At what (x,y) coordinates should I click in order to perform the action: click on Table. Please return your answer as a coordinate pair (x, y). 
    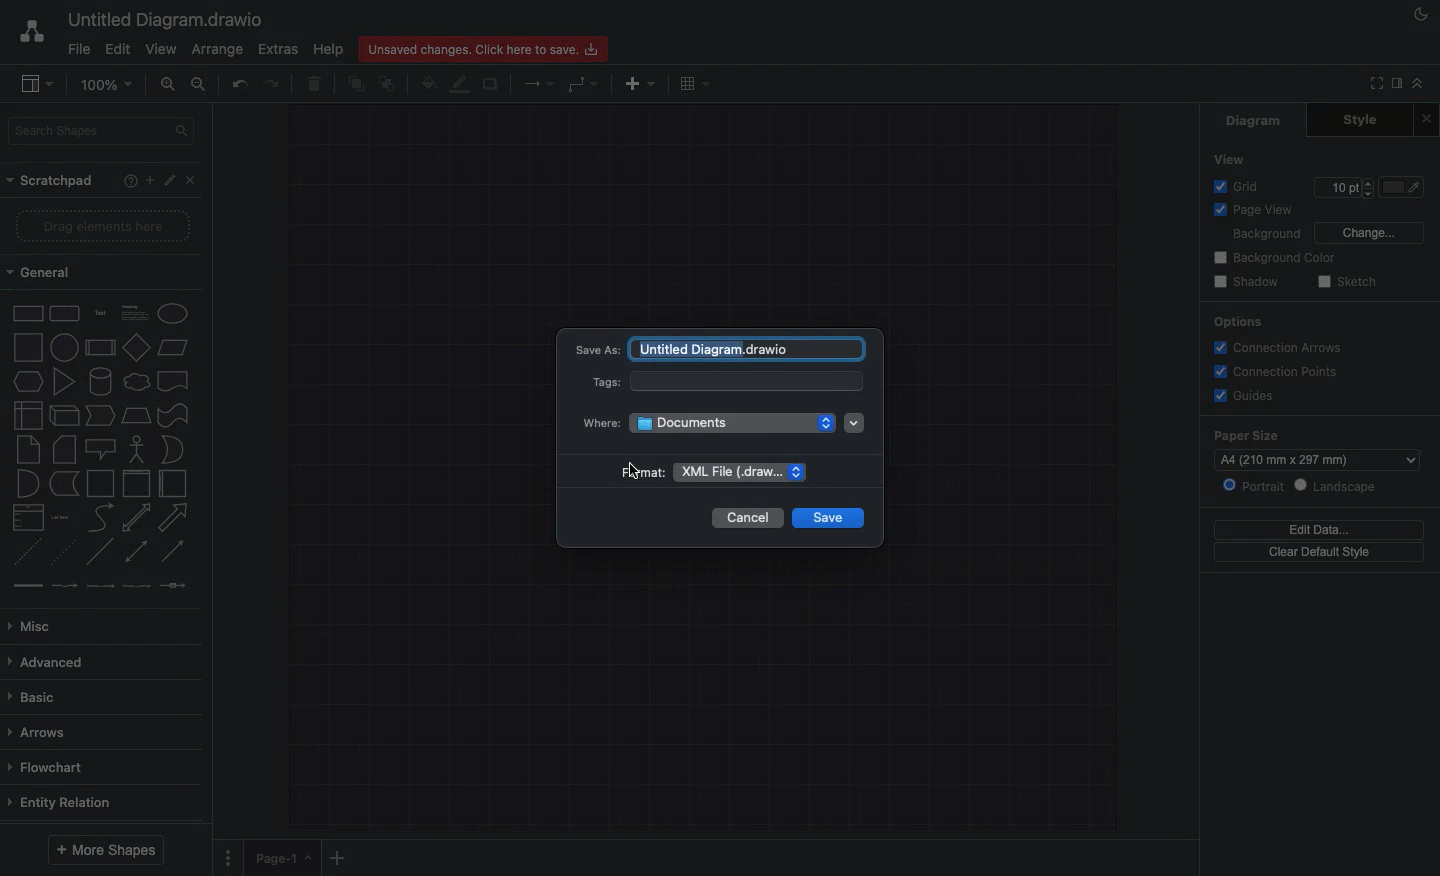
    Looking at the image, I should click on (695, 83).